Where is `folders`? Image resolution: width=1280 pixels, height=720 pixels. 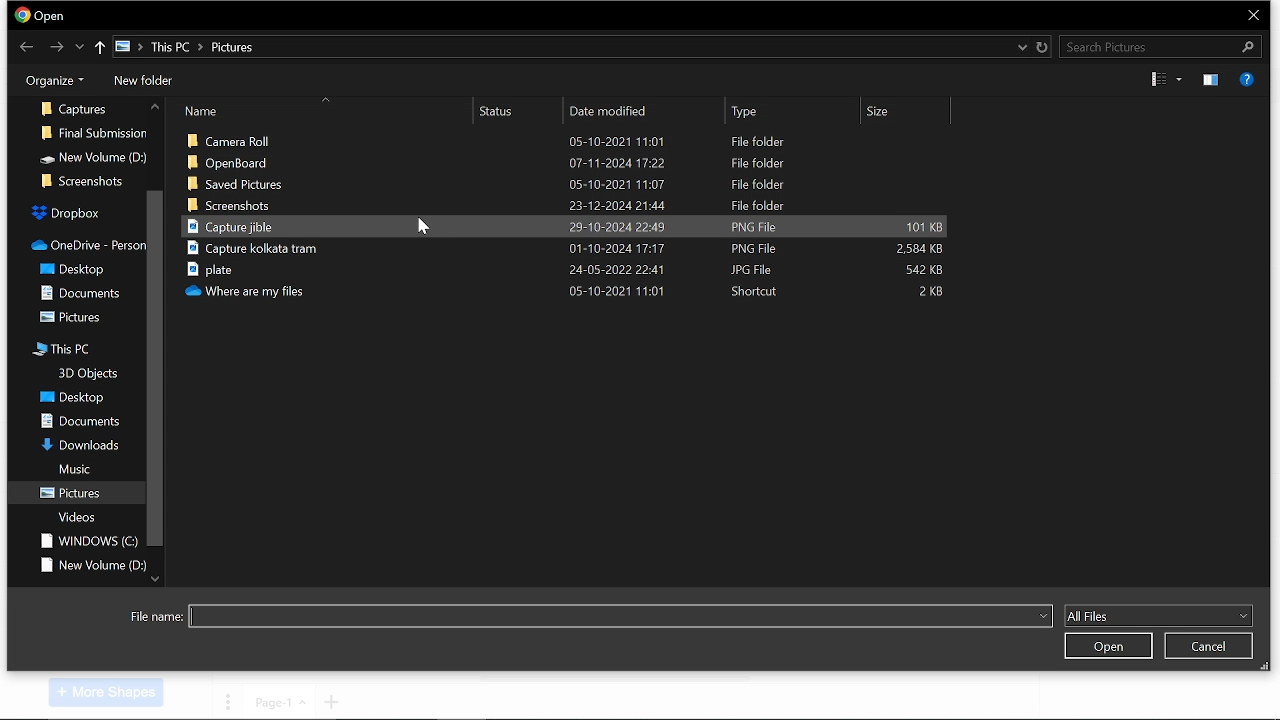 folders is located at coordinates (75, 444).